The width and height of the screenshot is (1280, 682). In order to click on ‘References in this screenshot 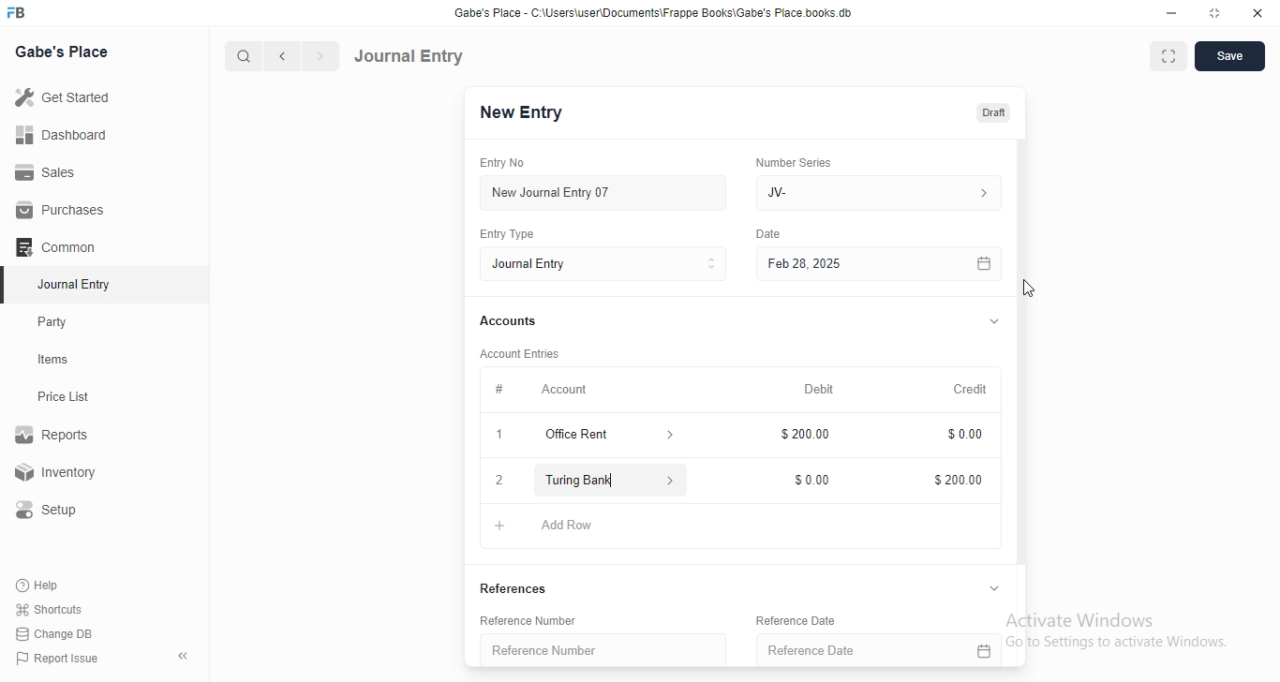, I will do `click(513, 587)`.